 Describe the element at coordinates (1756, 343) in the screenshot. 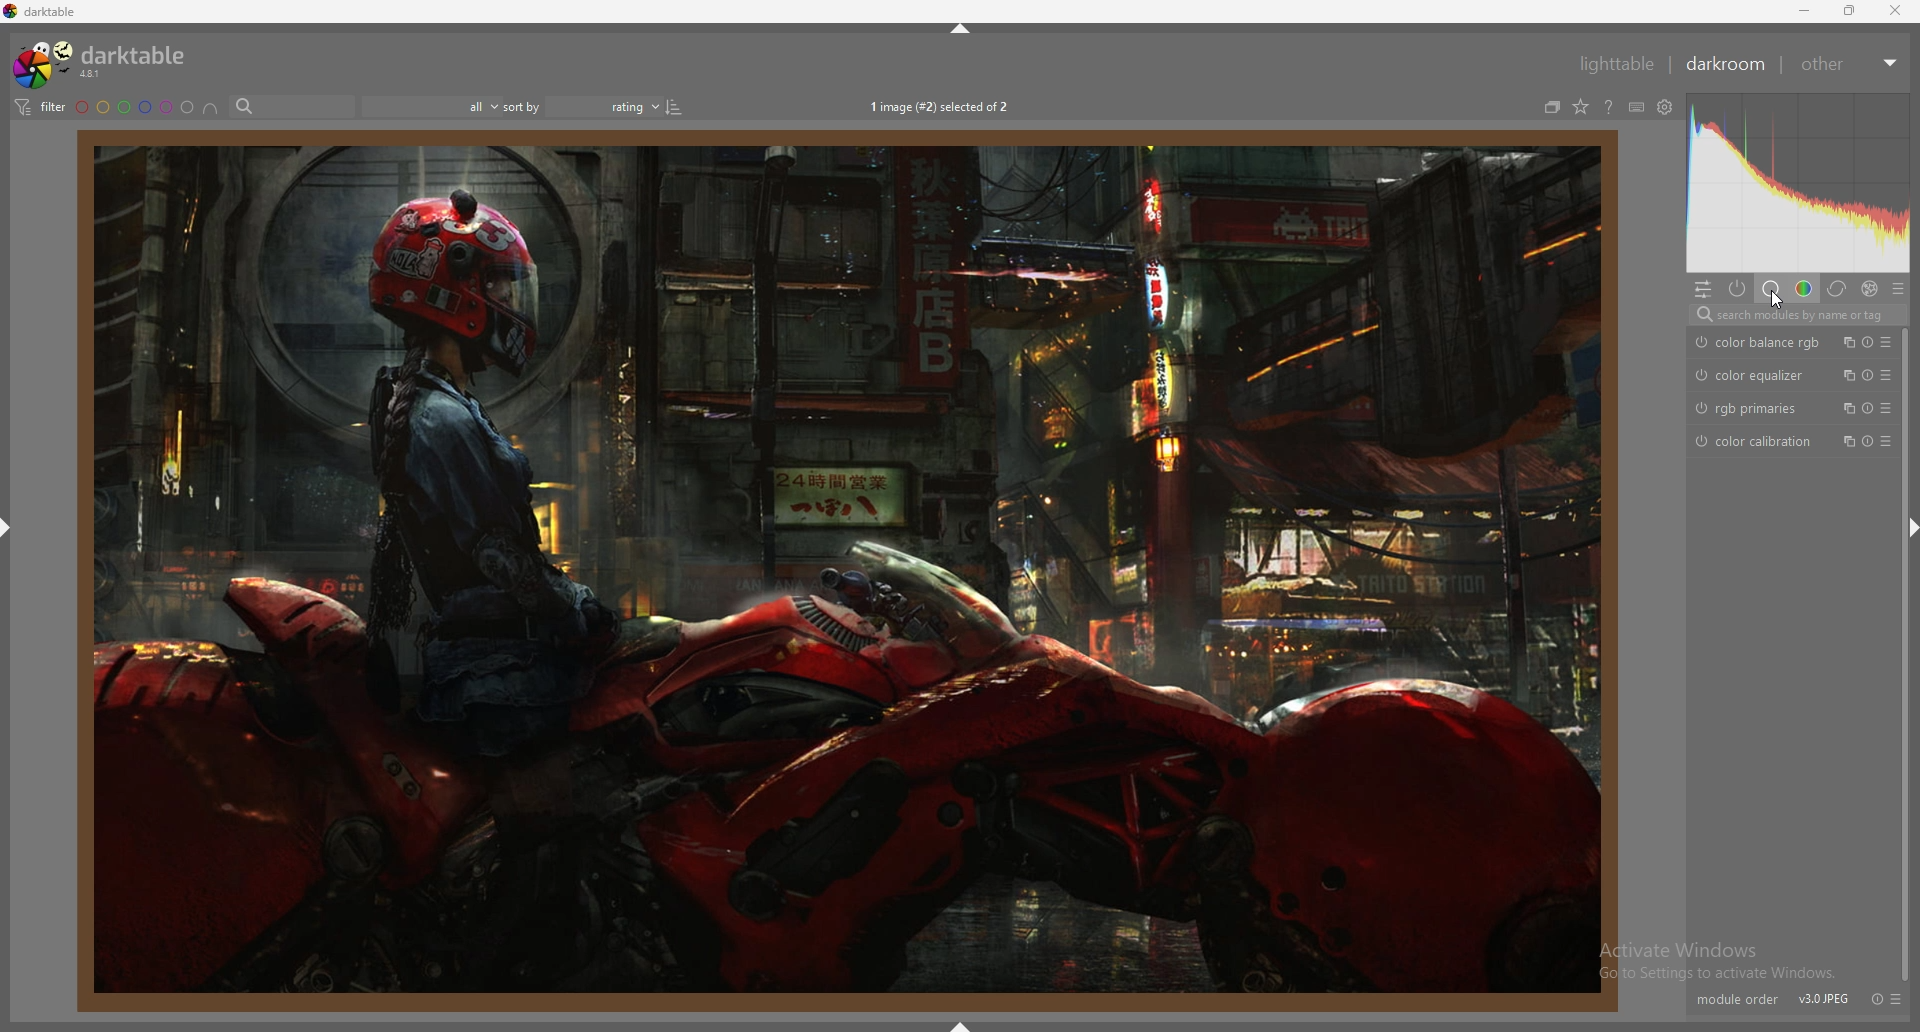

I see `color balance rgb` at that location.